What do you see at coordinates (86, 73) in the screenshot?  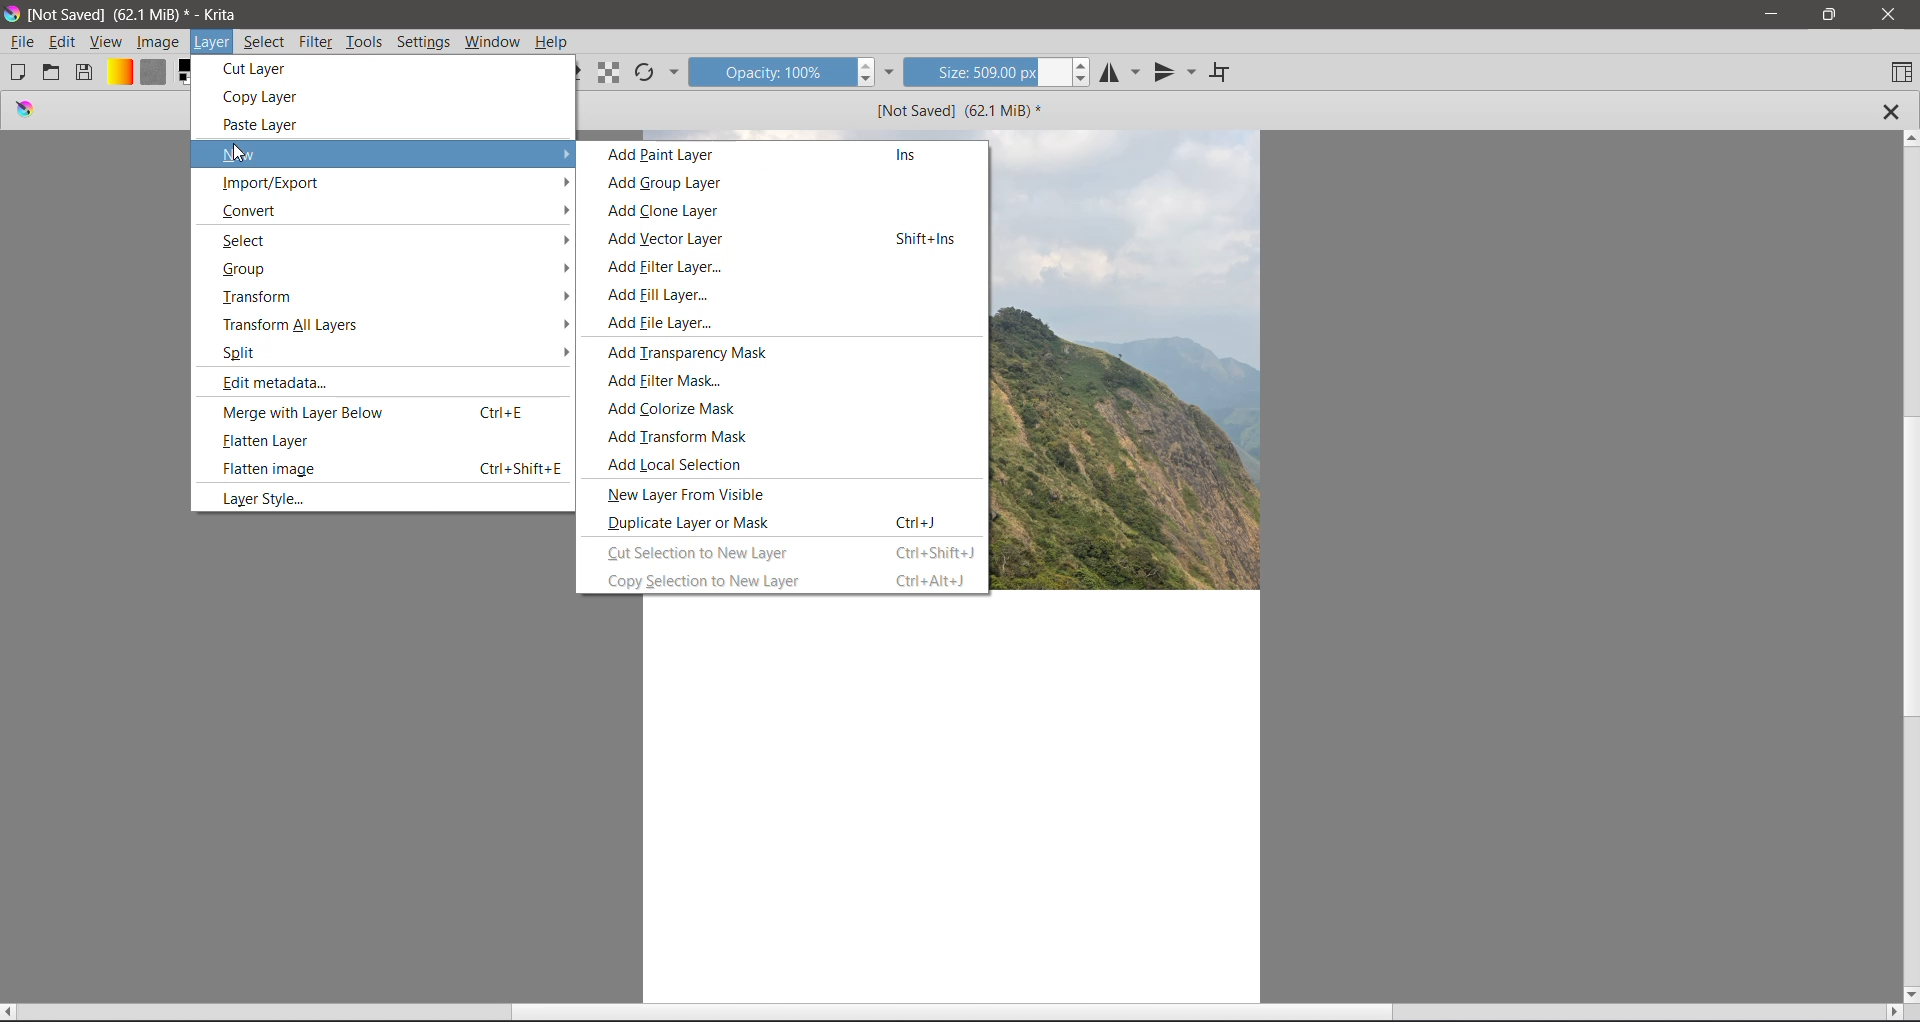 I see `Save` at bounding box center [86, 73].